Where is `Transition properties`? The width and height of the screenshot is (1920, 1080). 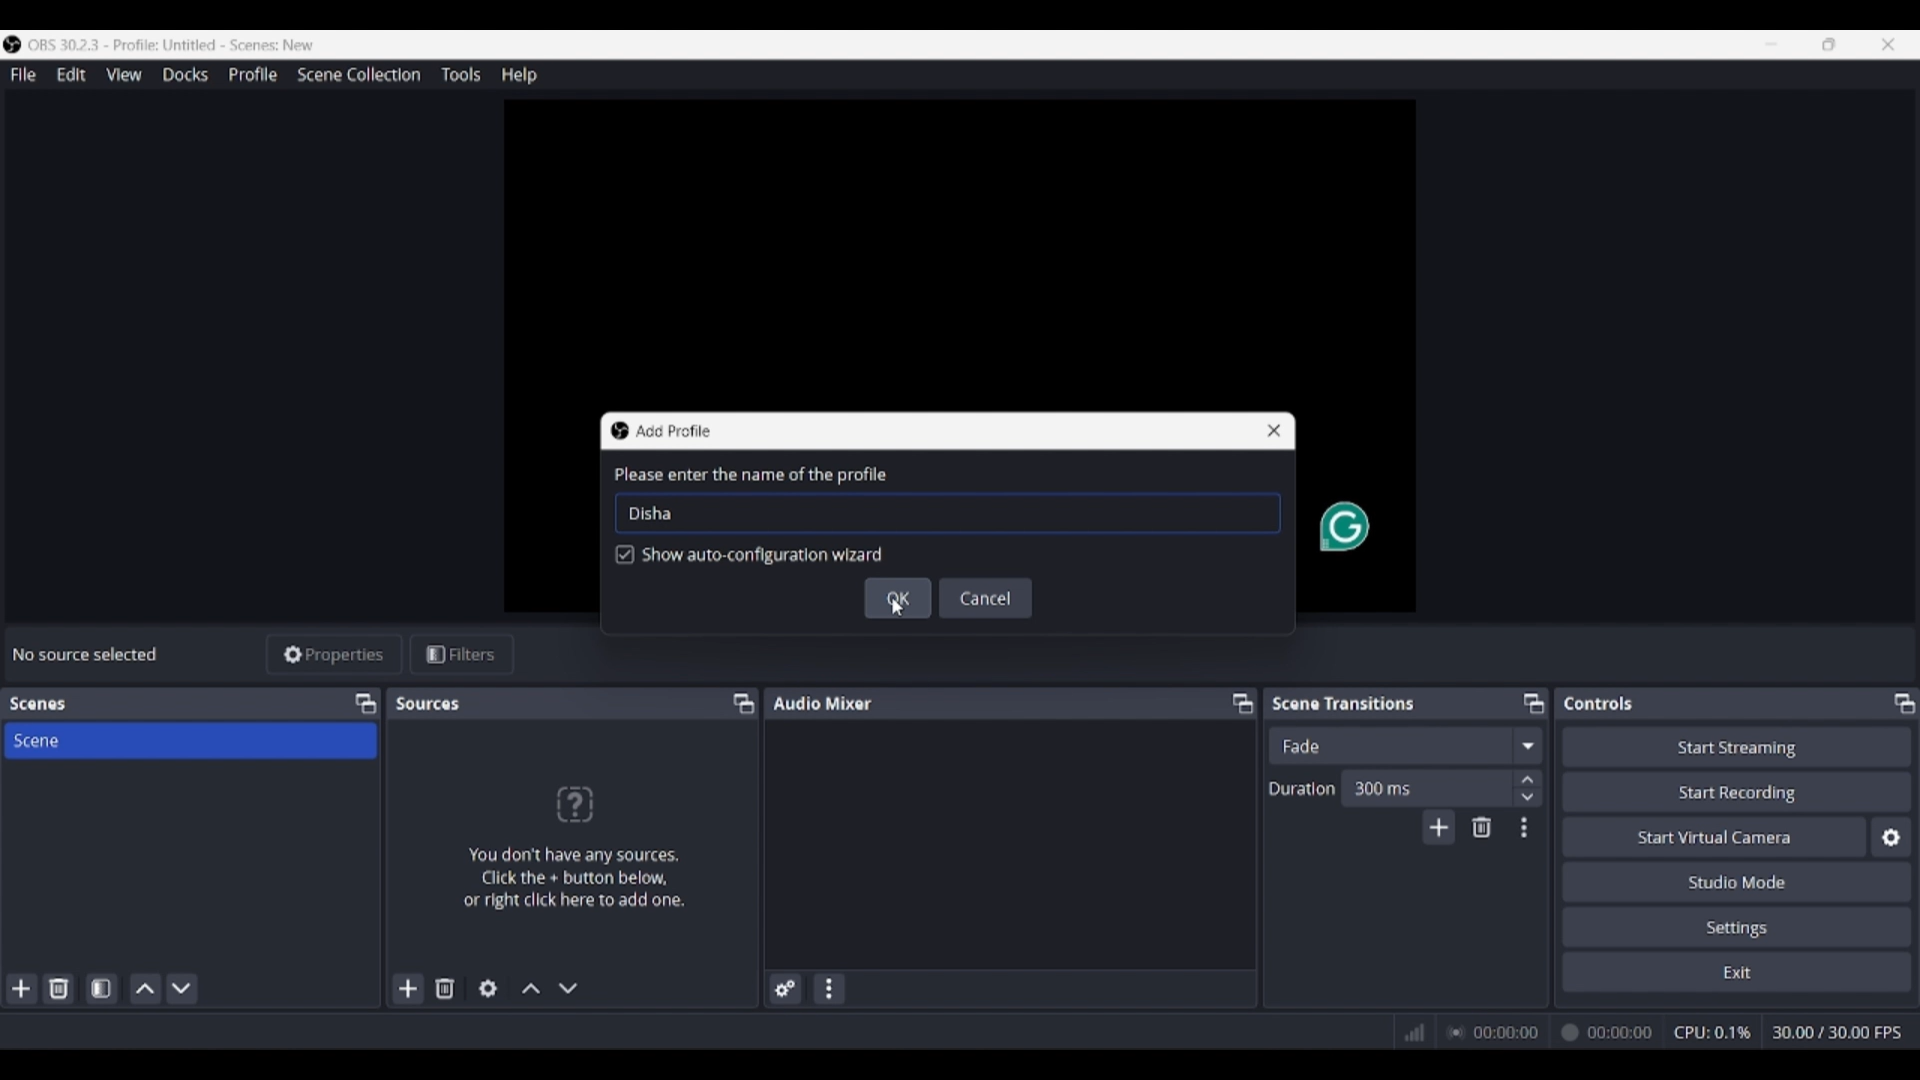 Transition properties is located at coordinates (1524, 828).